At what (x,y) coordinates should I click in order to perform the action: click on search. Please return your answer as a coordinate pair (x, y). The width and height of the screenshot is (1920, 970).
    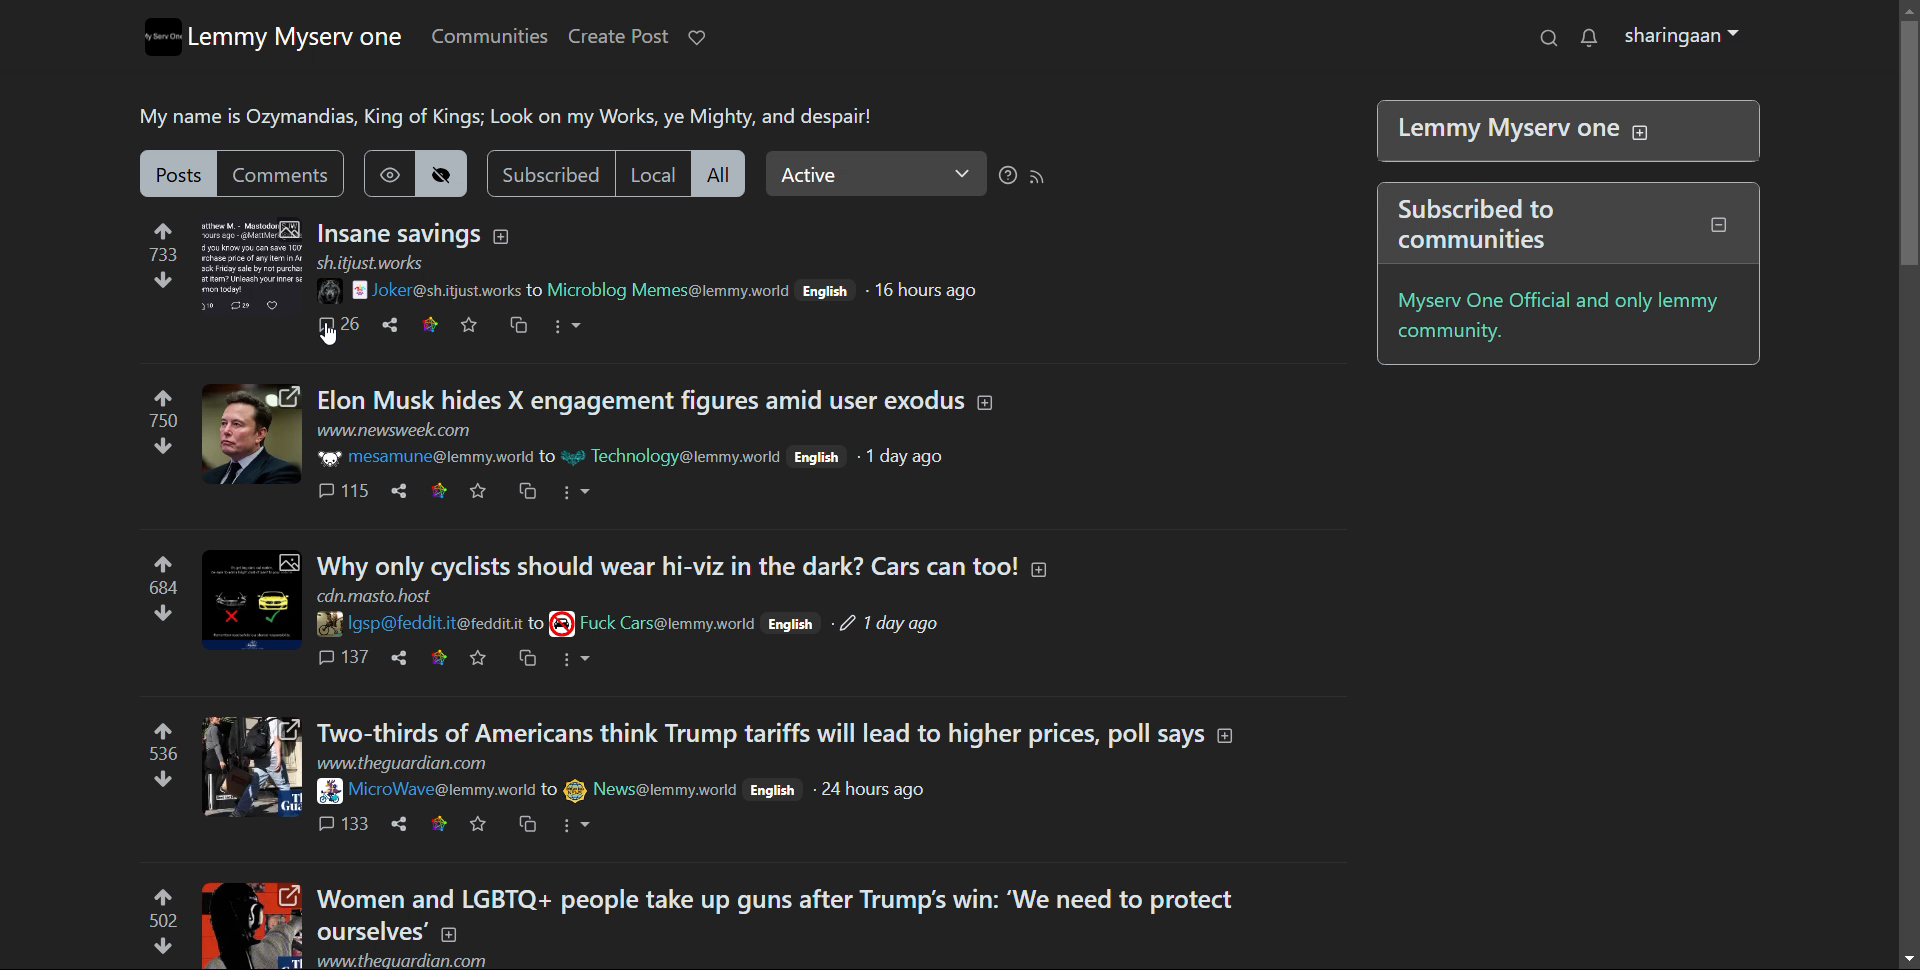
    Looking at the image, I should click on (1547, 37).